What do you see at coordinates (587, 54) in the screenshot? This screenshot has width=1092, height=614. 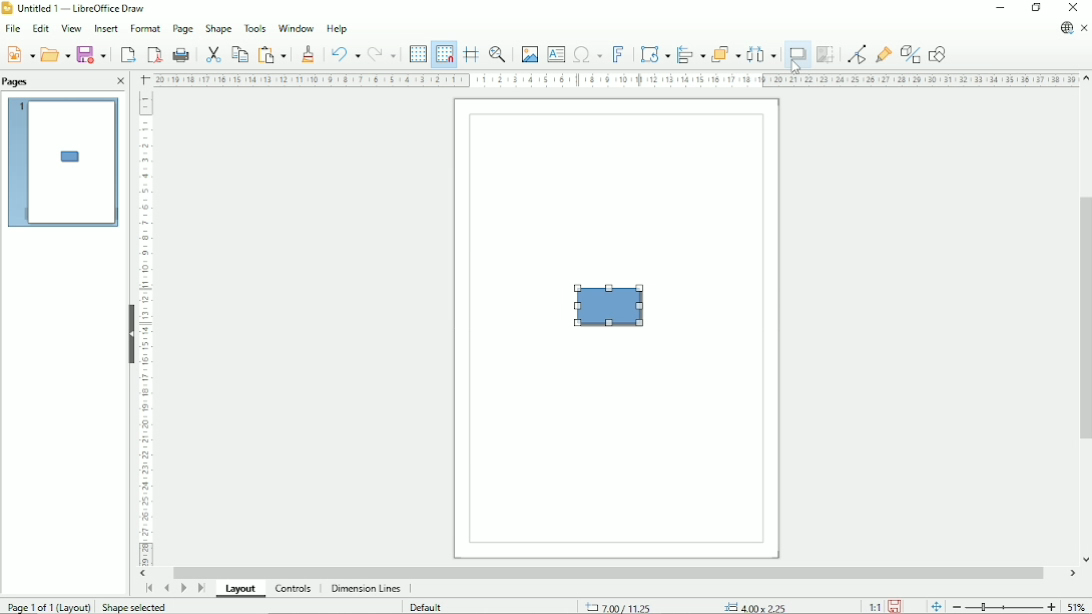 I see `Insert special characters` at bounding box center [587, 54].